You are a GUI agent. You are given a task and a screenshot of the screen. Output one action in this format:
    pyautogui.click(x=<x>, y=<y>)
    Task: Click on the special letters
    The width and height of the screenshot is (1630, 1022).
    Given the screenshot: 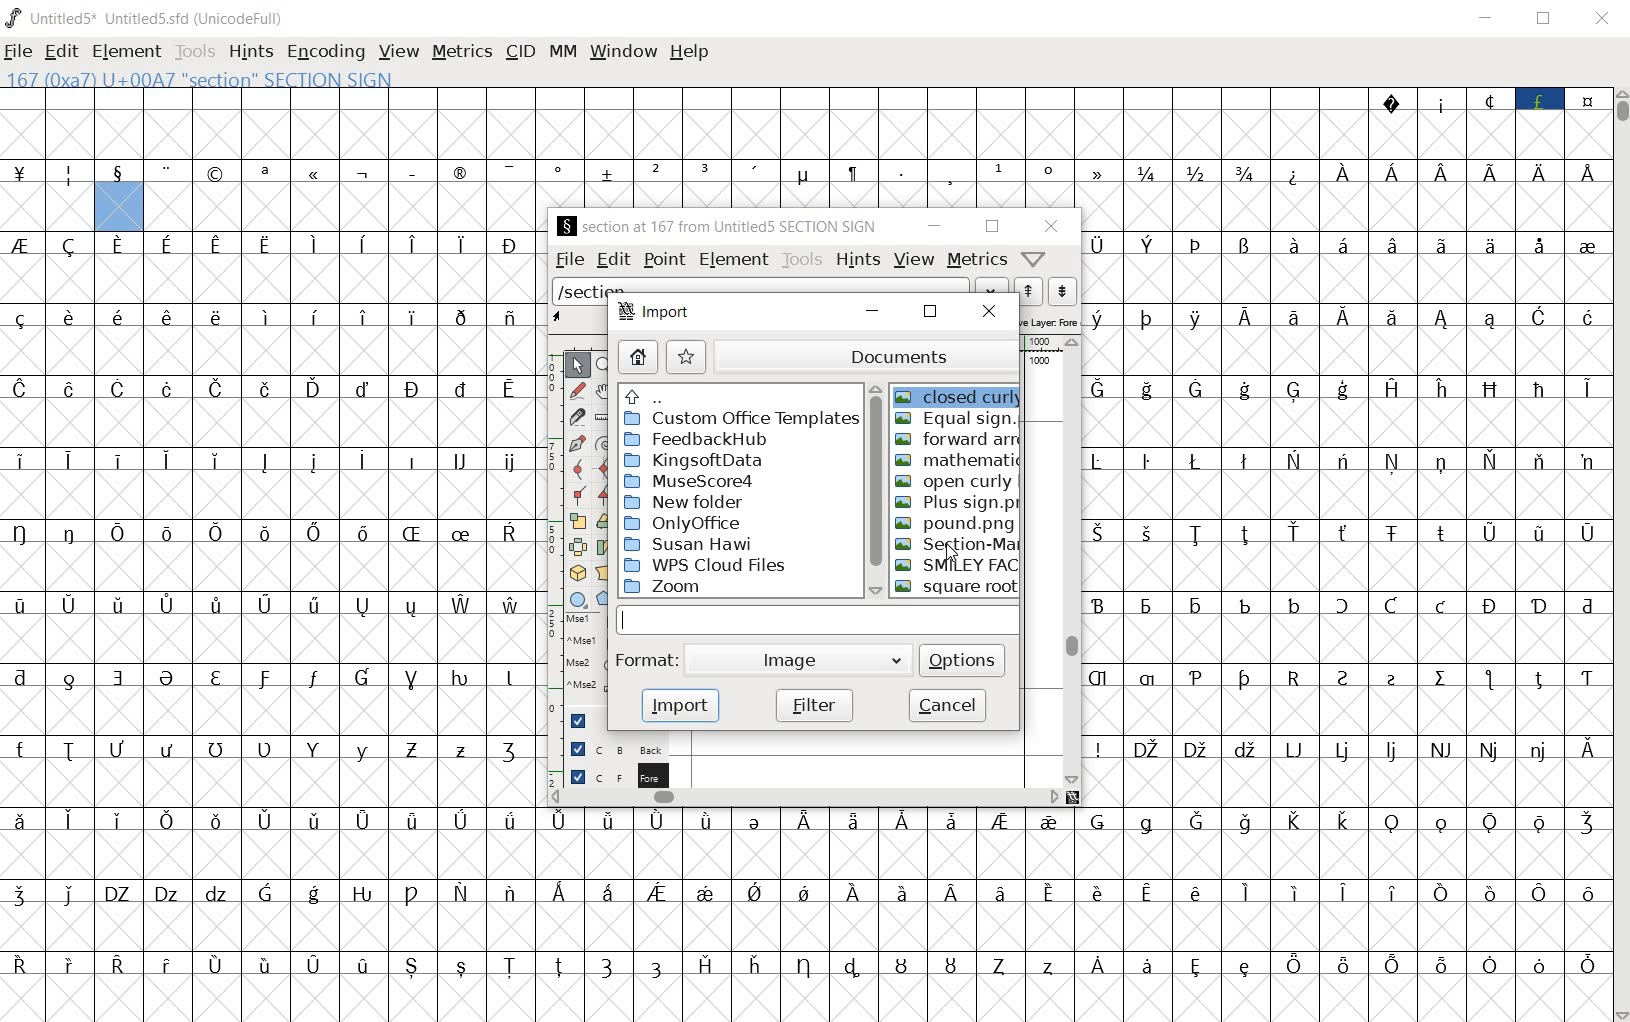 What is the action you would take?
    pyautogui.click(x=274, y=750)
    